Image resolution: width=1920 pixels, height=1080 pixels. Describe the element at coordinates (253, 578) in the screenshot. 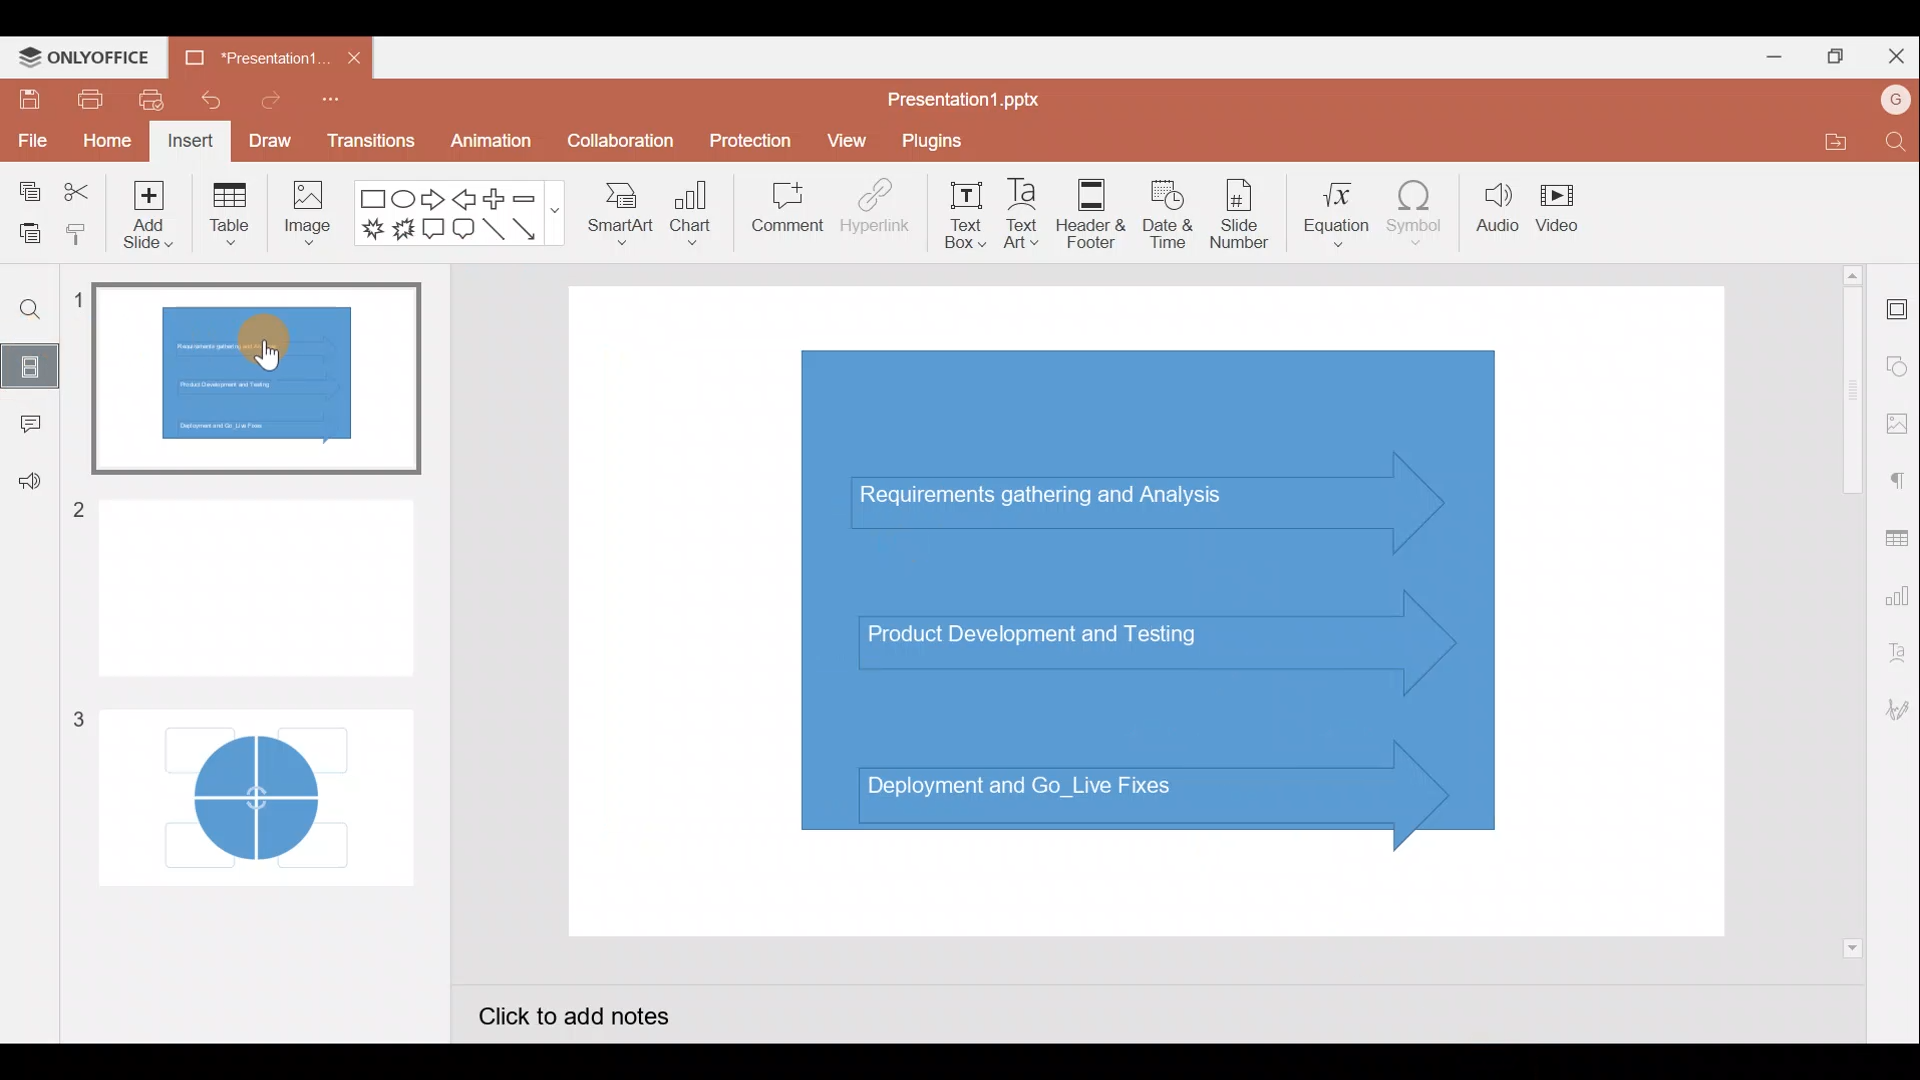

I see `Slide 2` at that location.